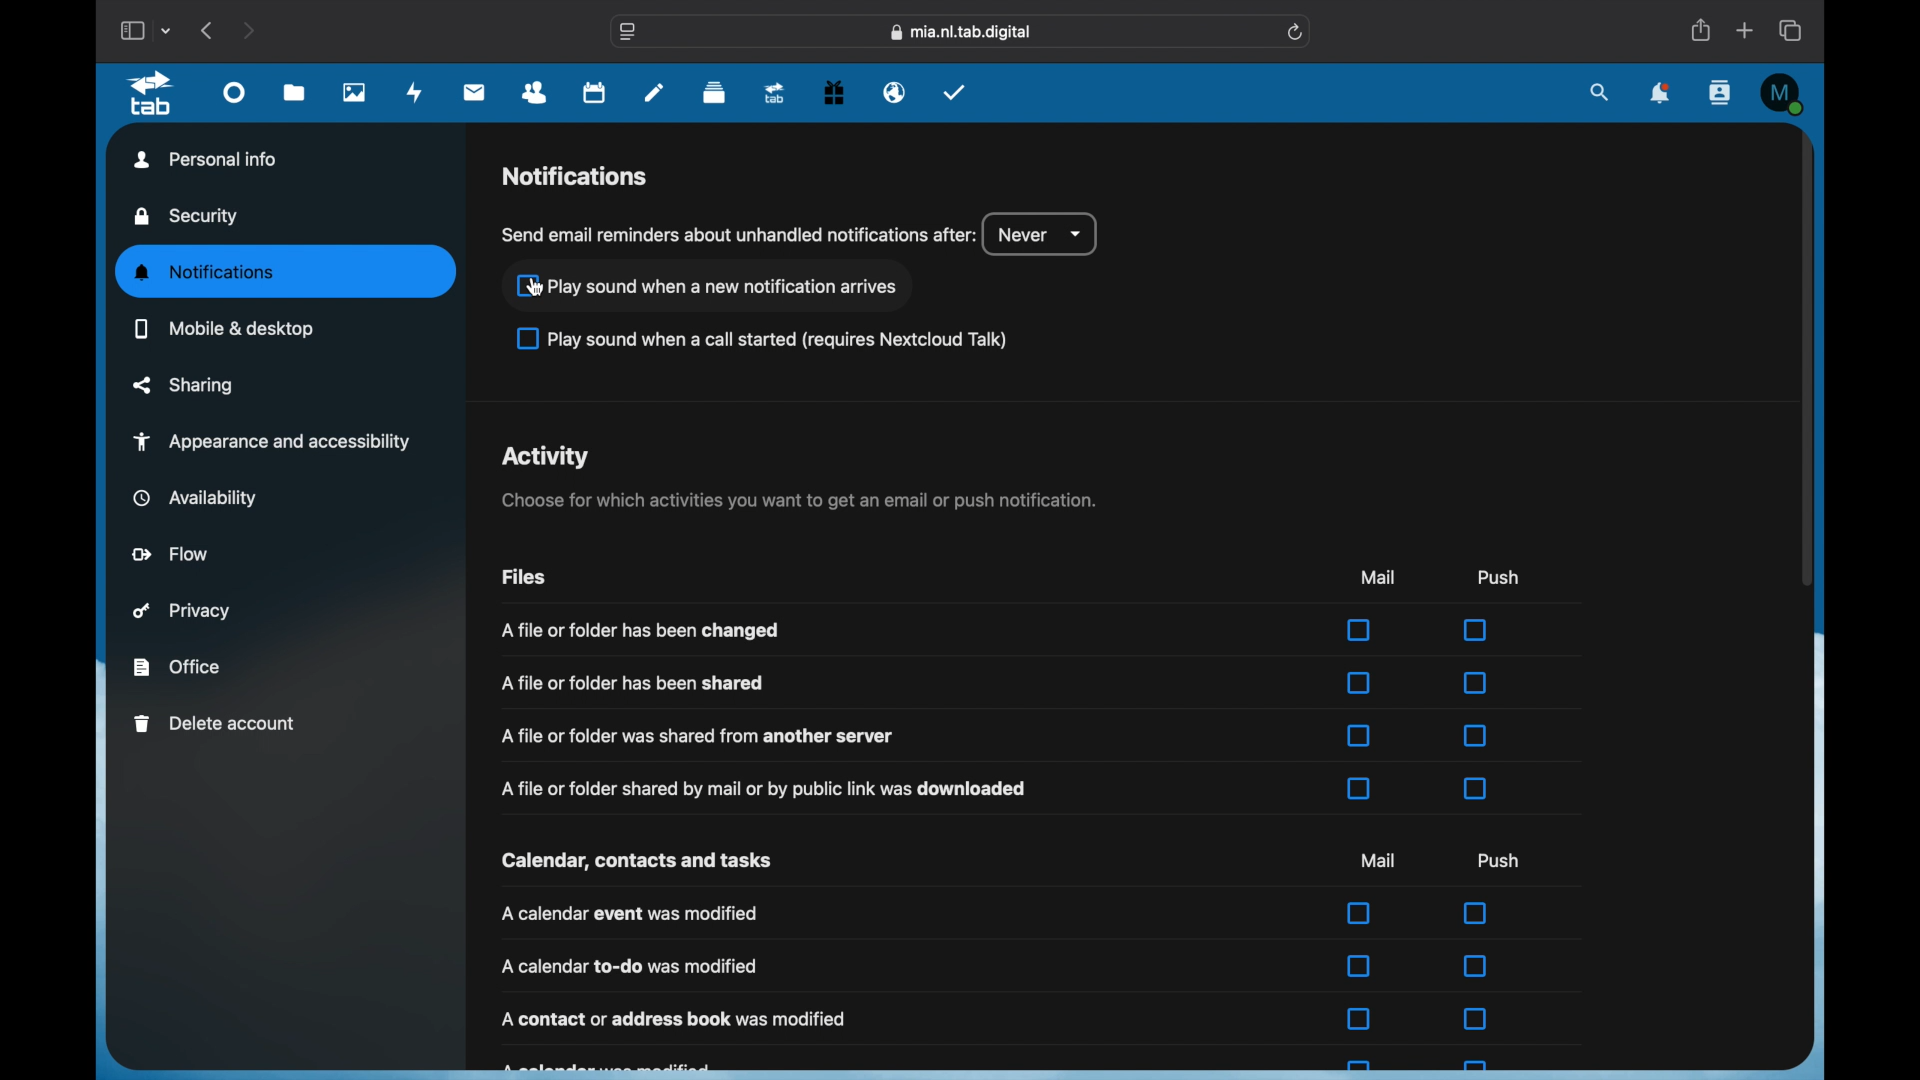 The height and width of the screenshot is (1080, 1920). I want to click on checkbox, so click(1475, 683).